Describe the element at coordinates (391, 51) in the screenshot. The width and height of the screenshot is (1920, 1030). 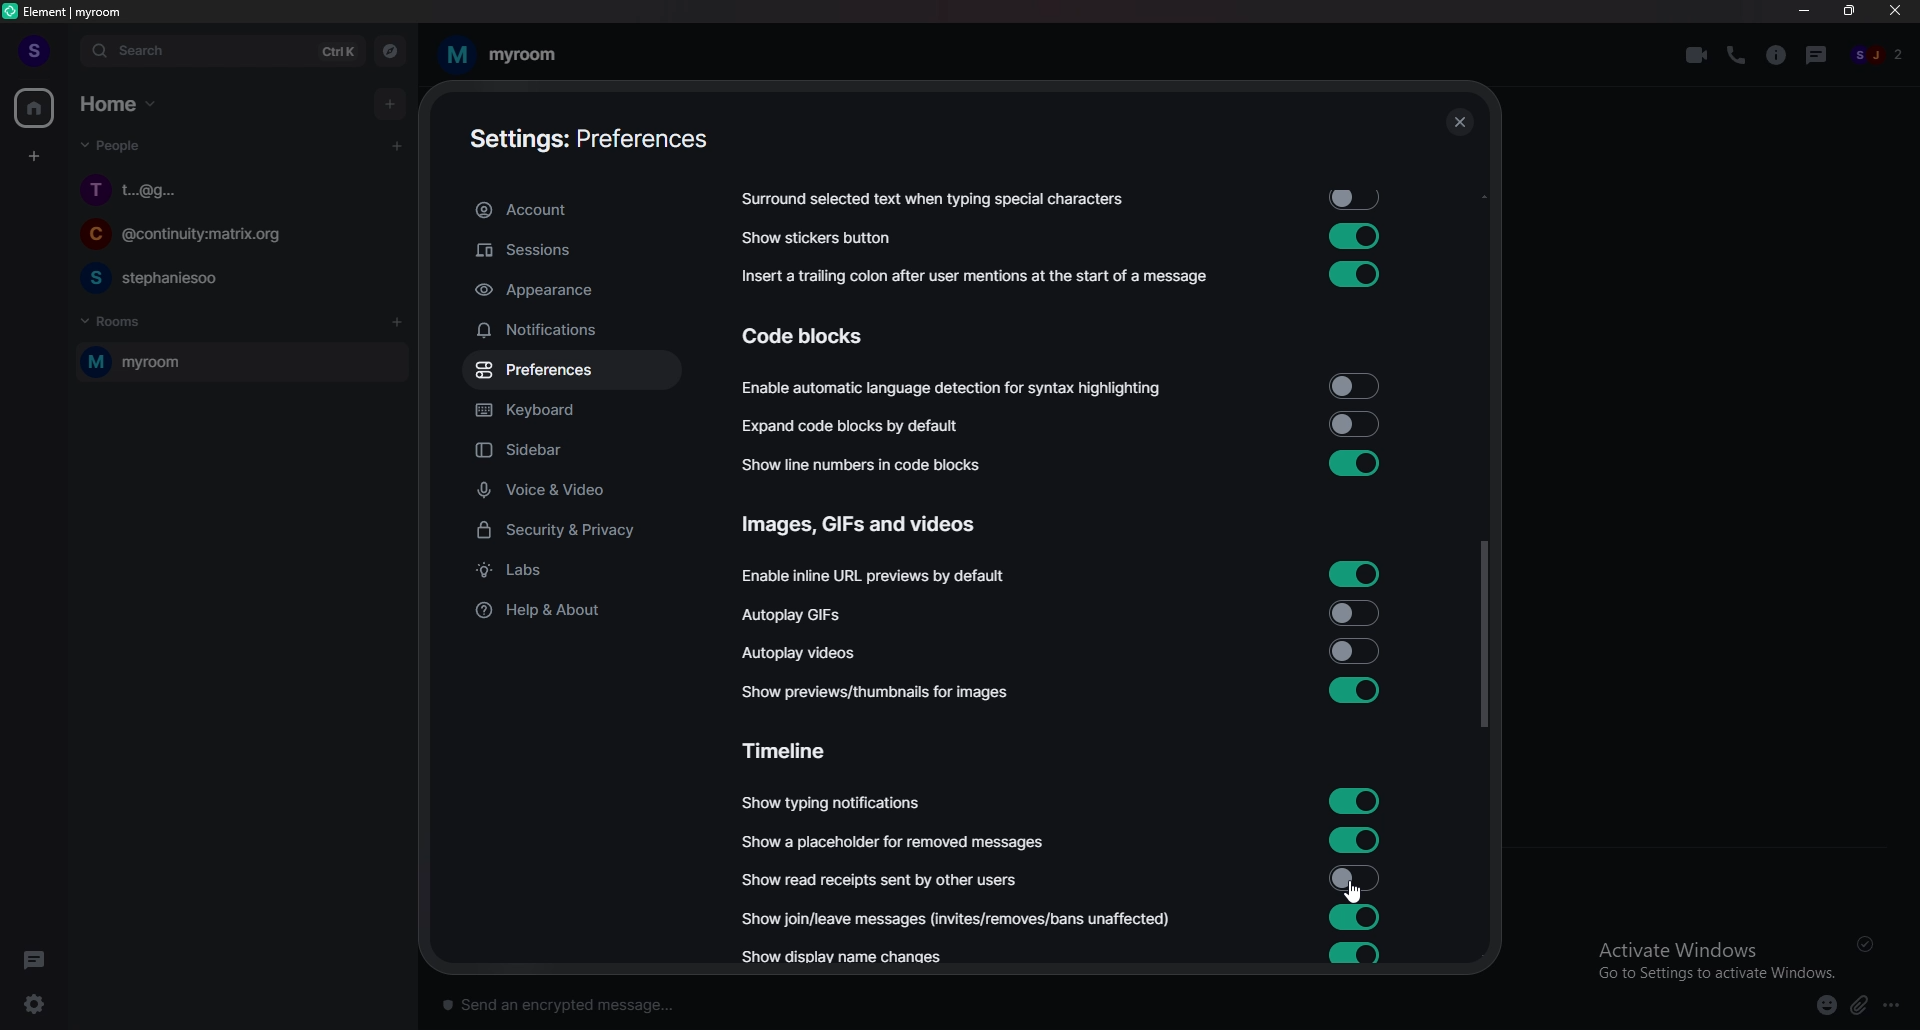
I see `explore room` at that location.